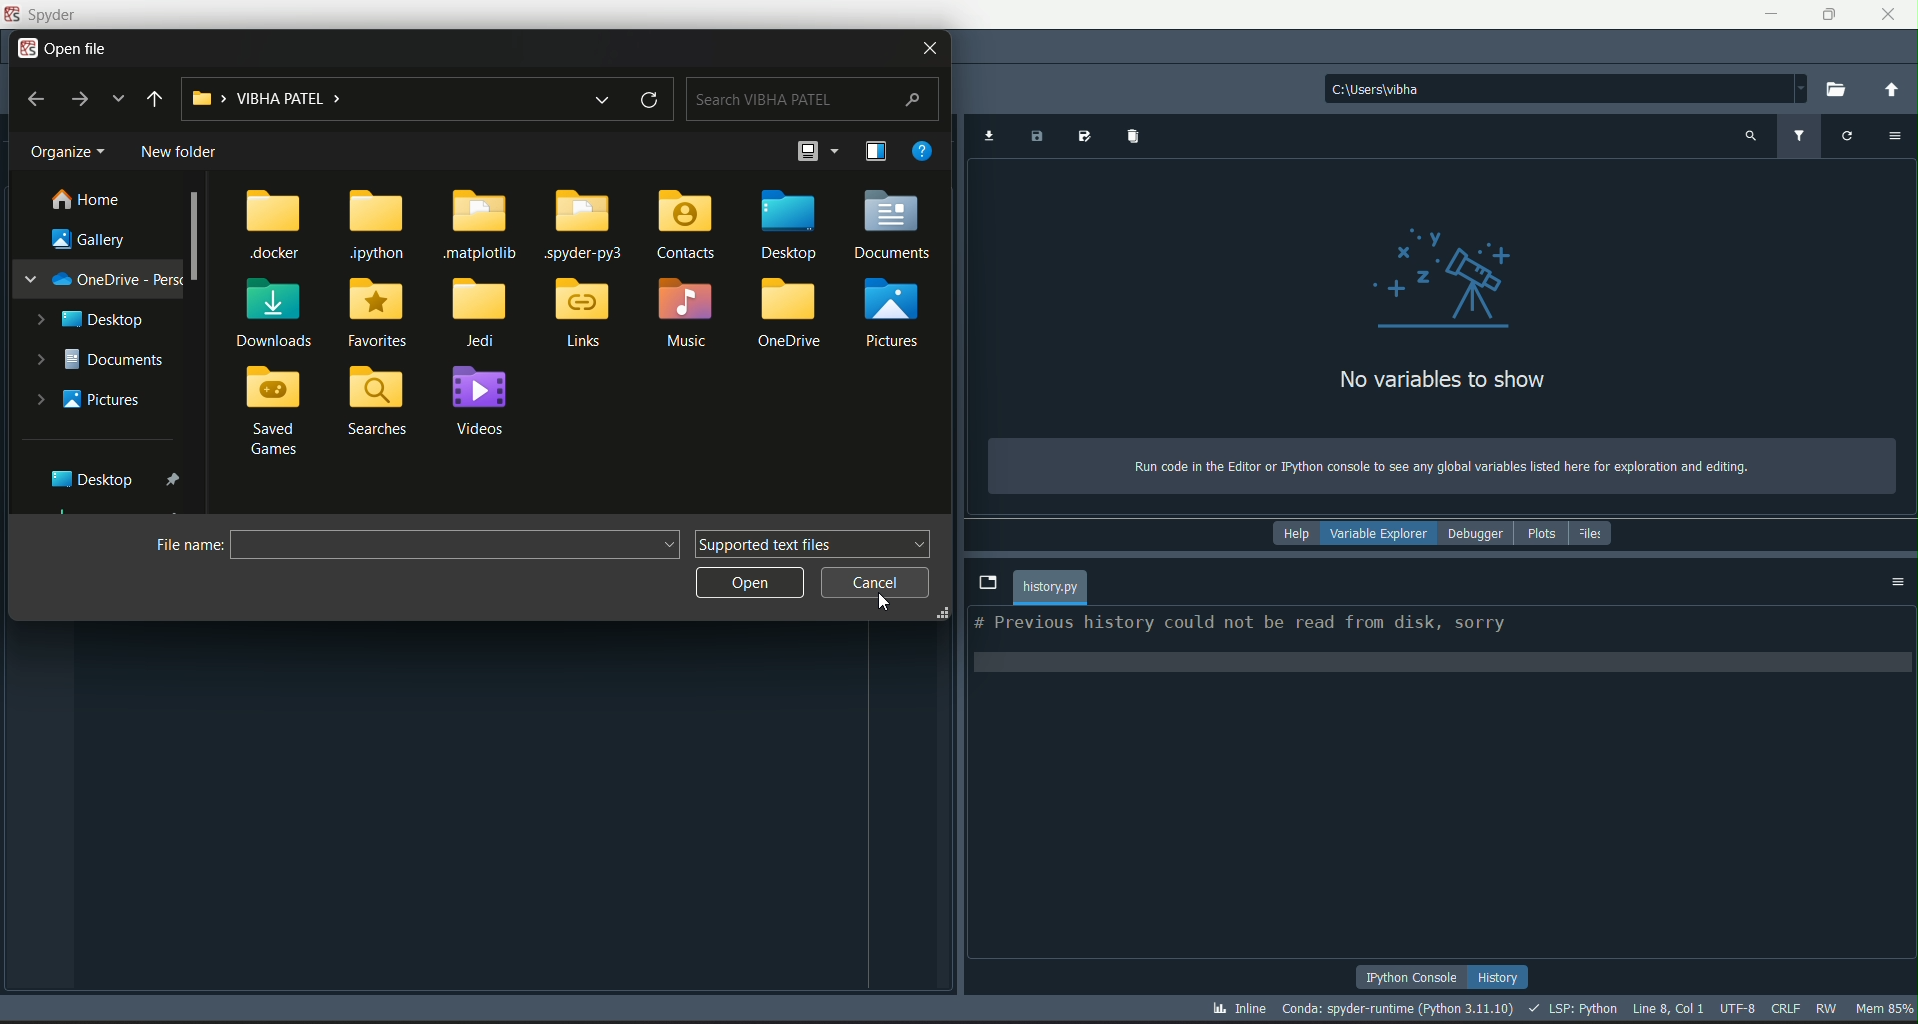 The height and width of the screenshot is (1024, 1918). Describe the element at coordinates (1567, 87) in the screenshot. I see `file path` at that location.